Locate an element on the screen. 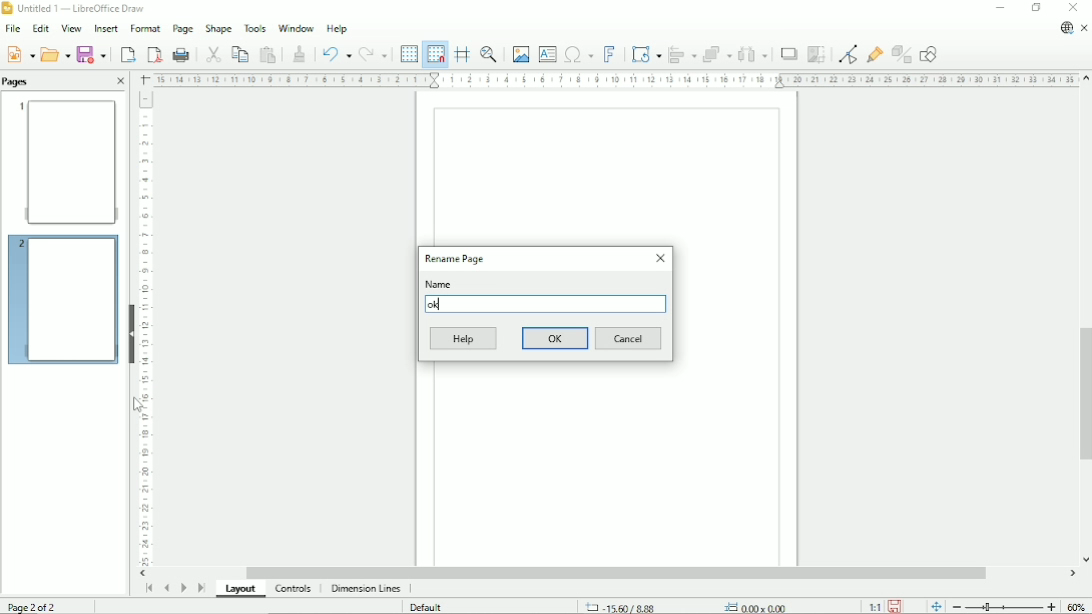  Snap to grid is located at coordinates (434, 54).